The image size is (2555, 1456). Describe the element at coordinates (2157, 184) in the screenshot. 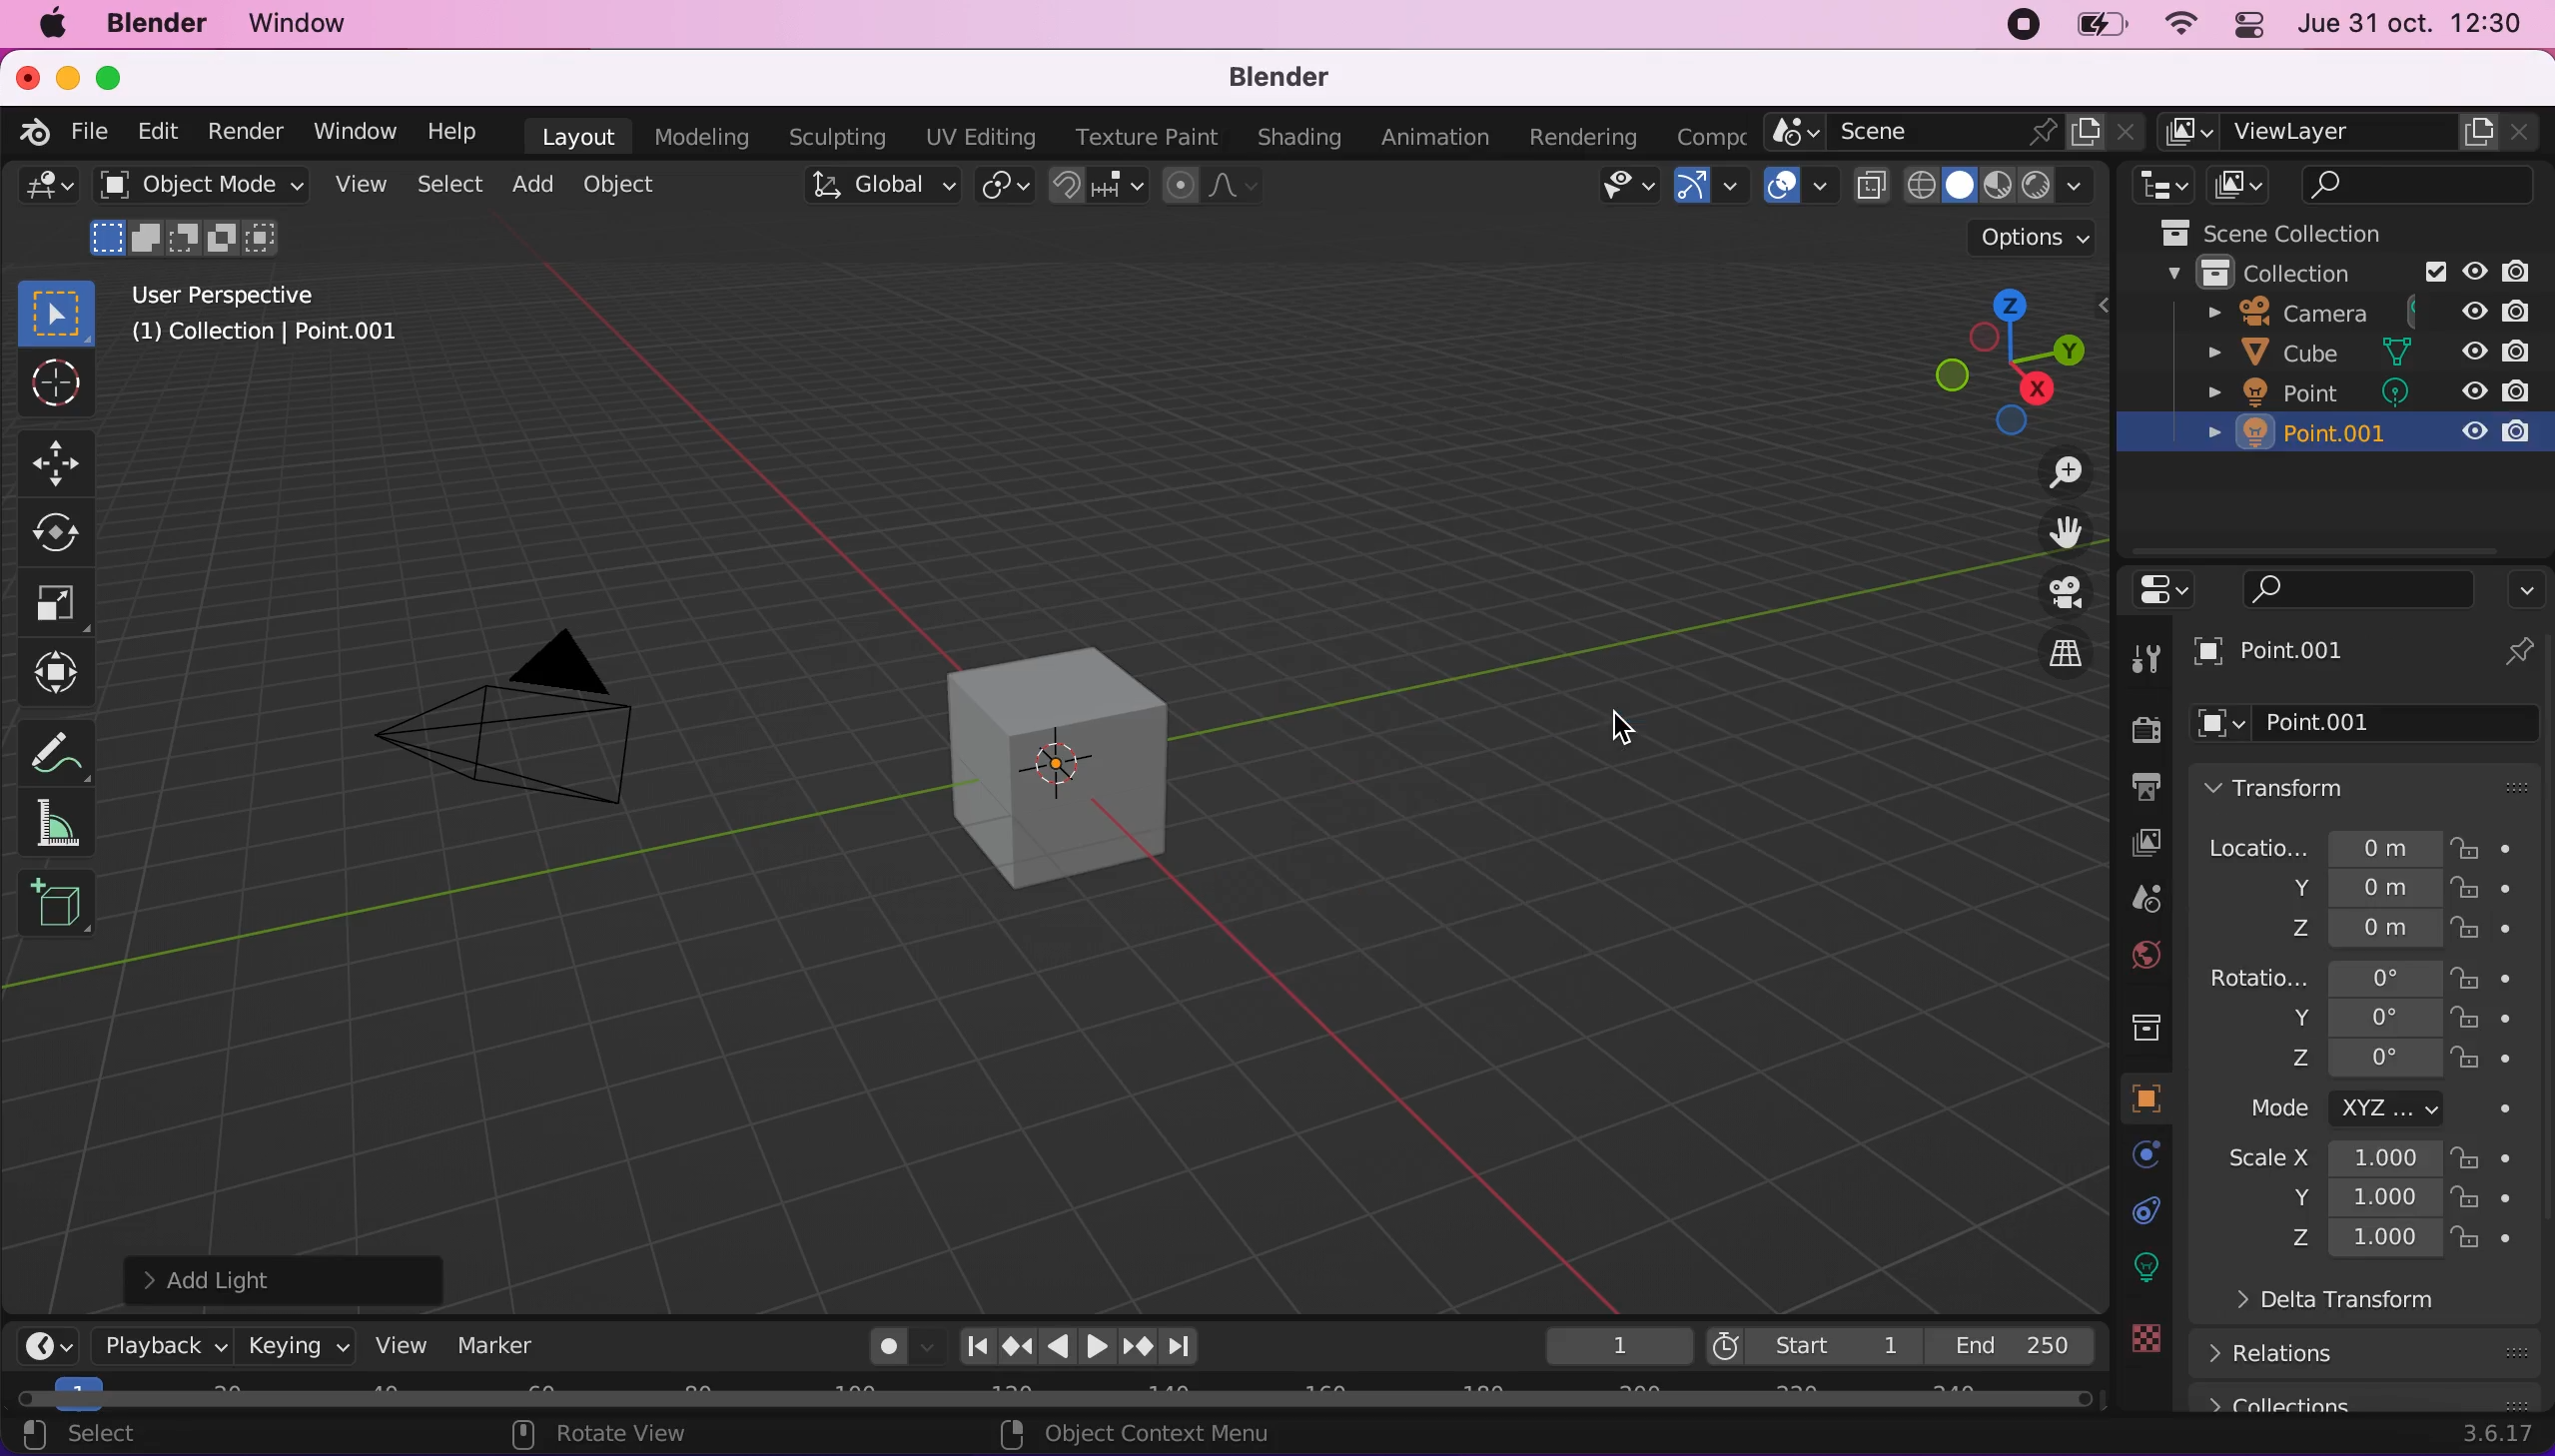

I see `editor type` at that location.